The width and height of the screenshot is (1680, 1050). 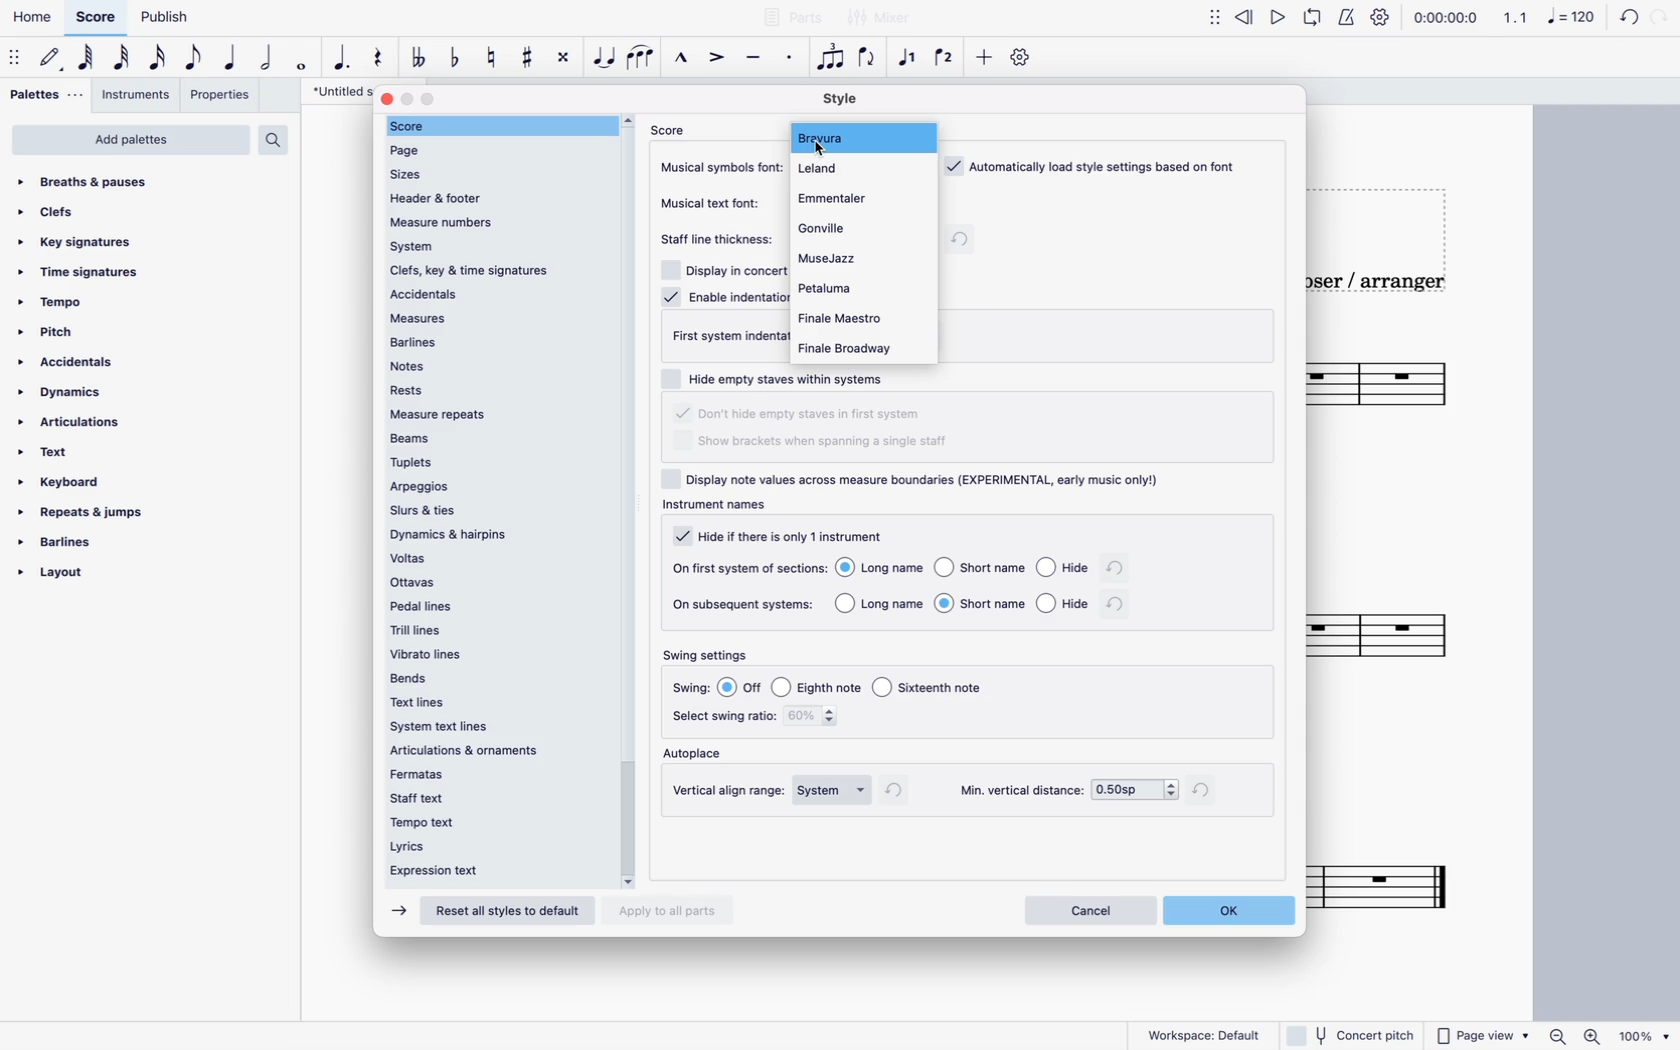 What do you see at coordinates (747, 567) in the screenshot?
I see `on first system of sections` at bounding box center [747, 567].